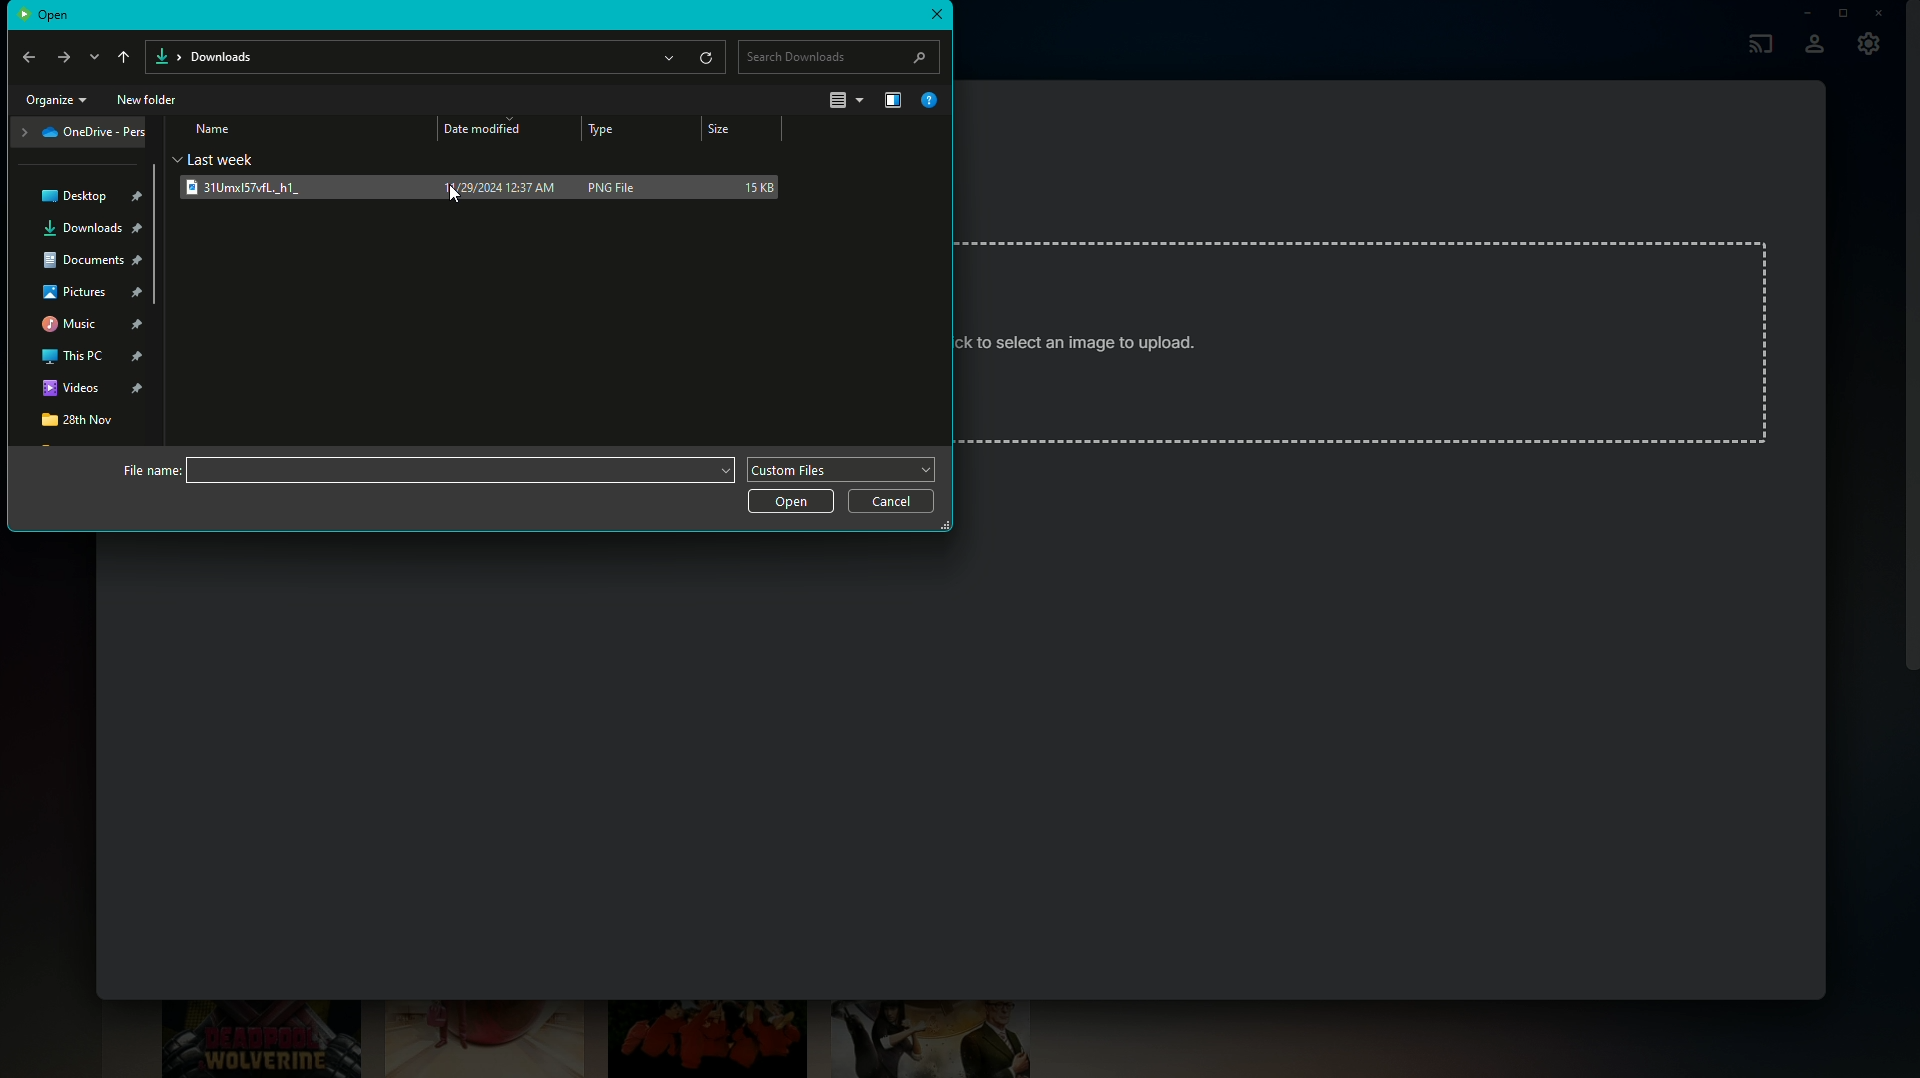 Image resolution: width=1920 pixels, height=1078 pixels. What do you see at coordinates (424, 471) in the screenshot?
I see `File Name` at bounding box center [424, 471].